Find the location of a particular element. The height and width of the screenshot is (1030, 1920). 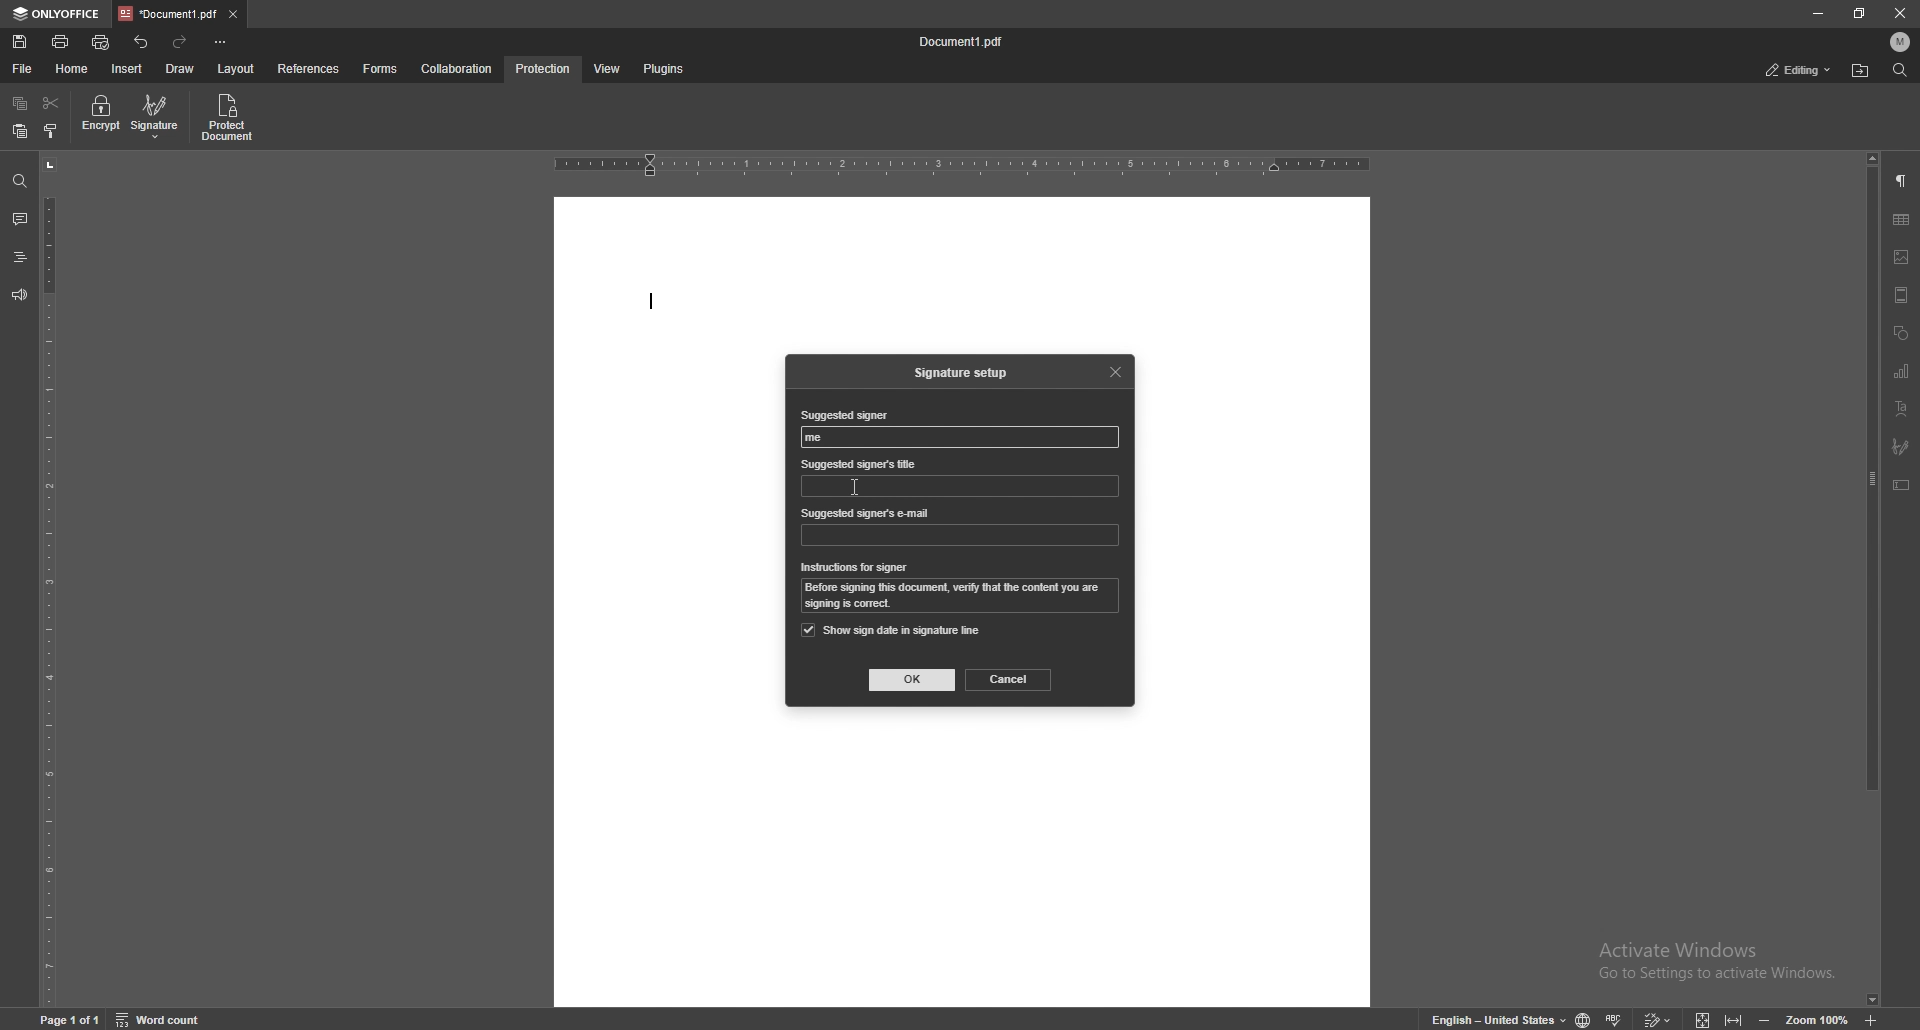

file name is located at coordinates (963, 42).